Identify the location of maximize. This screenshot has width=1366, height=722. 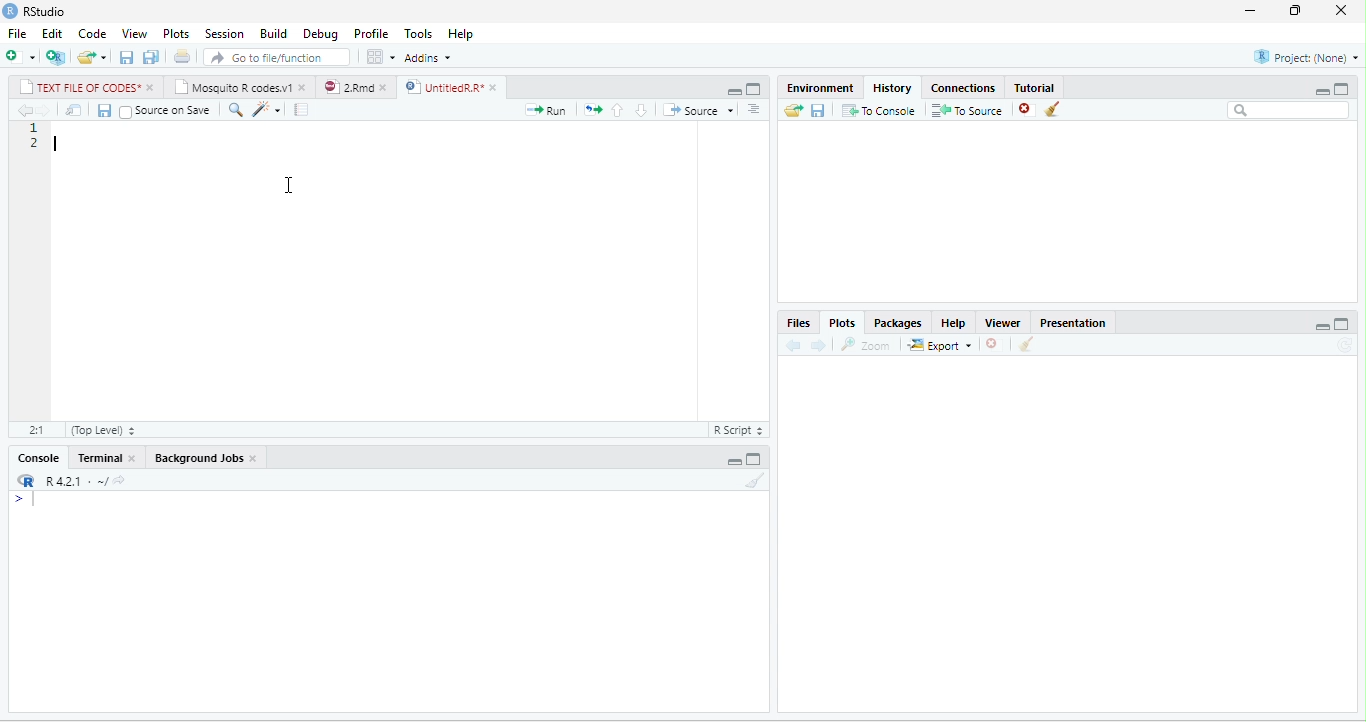
(1342, 324).